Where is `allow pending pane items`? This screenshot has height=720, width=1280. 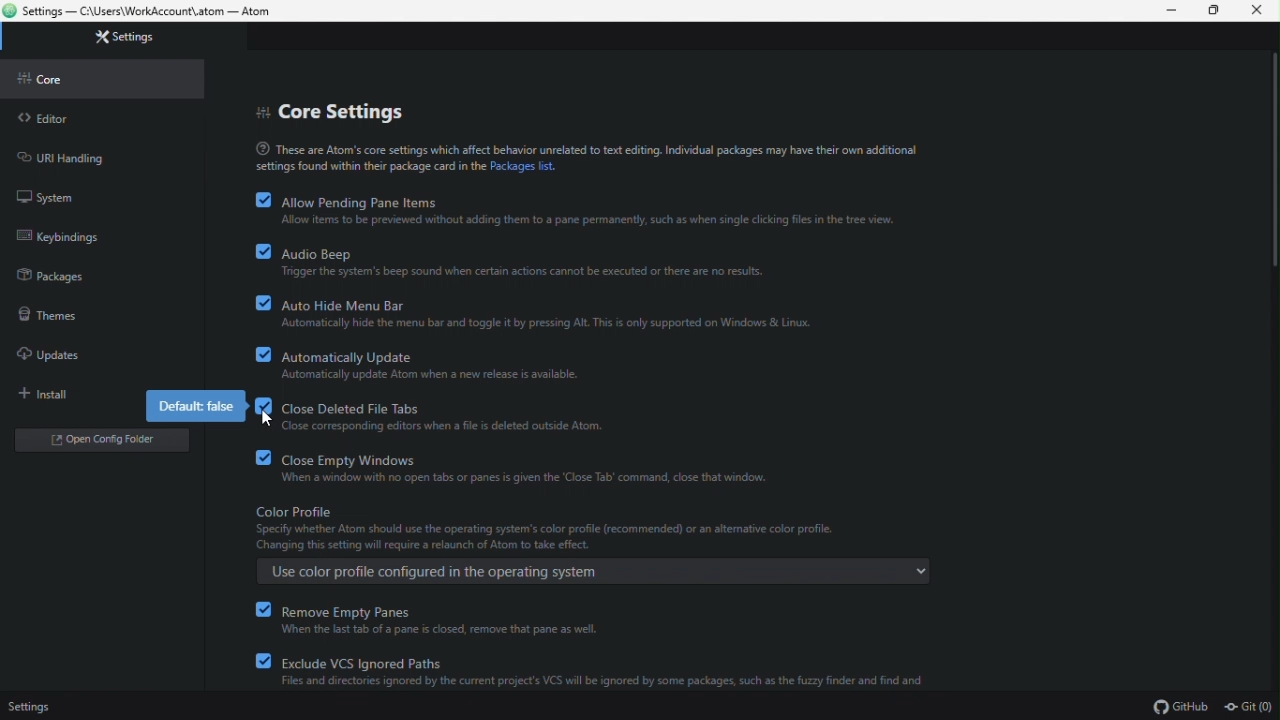
allow pending pane items is located at coordinates (586, 213).